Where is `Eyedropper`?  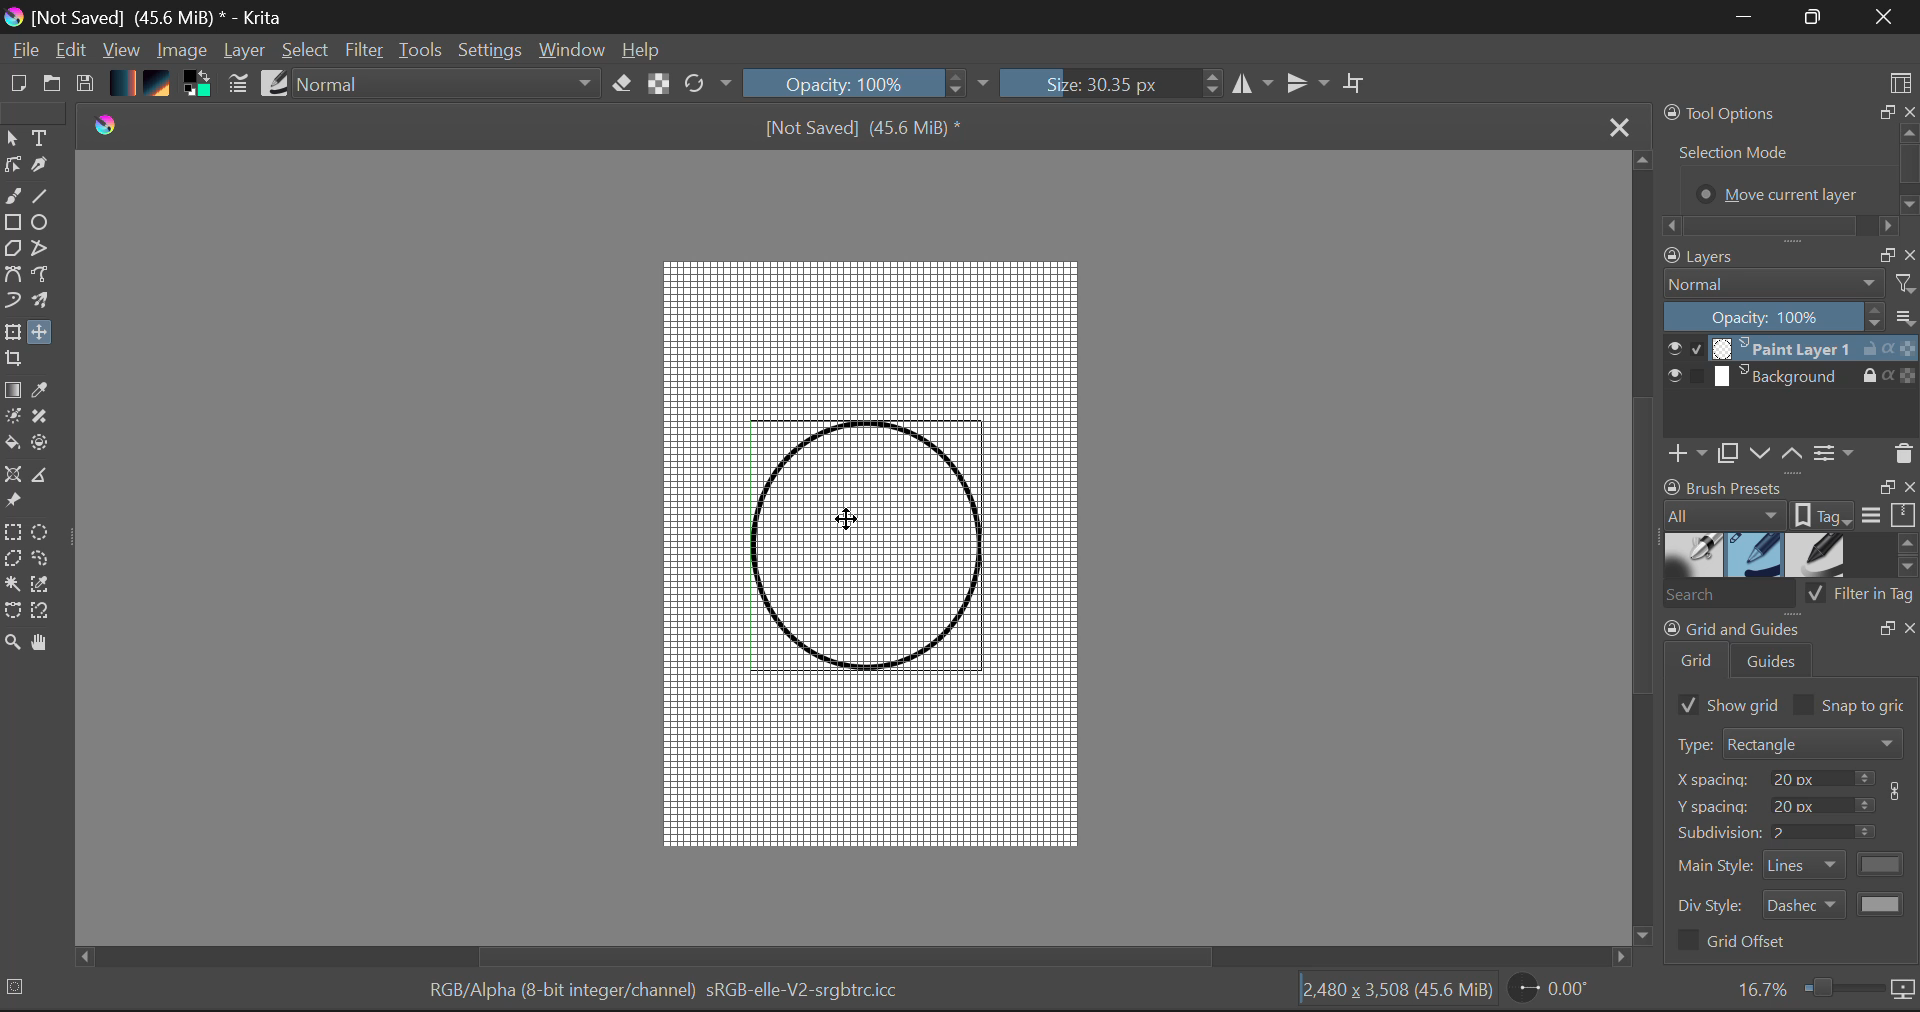 Eyedropper is located at coordinates (44, 392).